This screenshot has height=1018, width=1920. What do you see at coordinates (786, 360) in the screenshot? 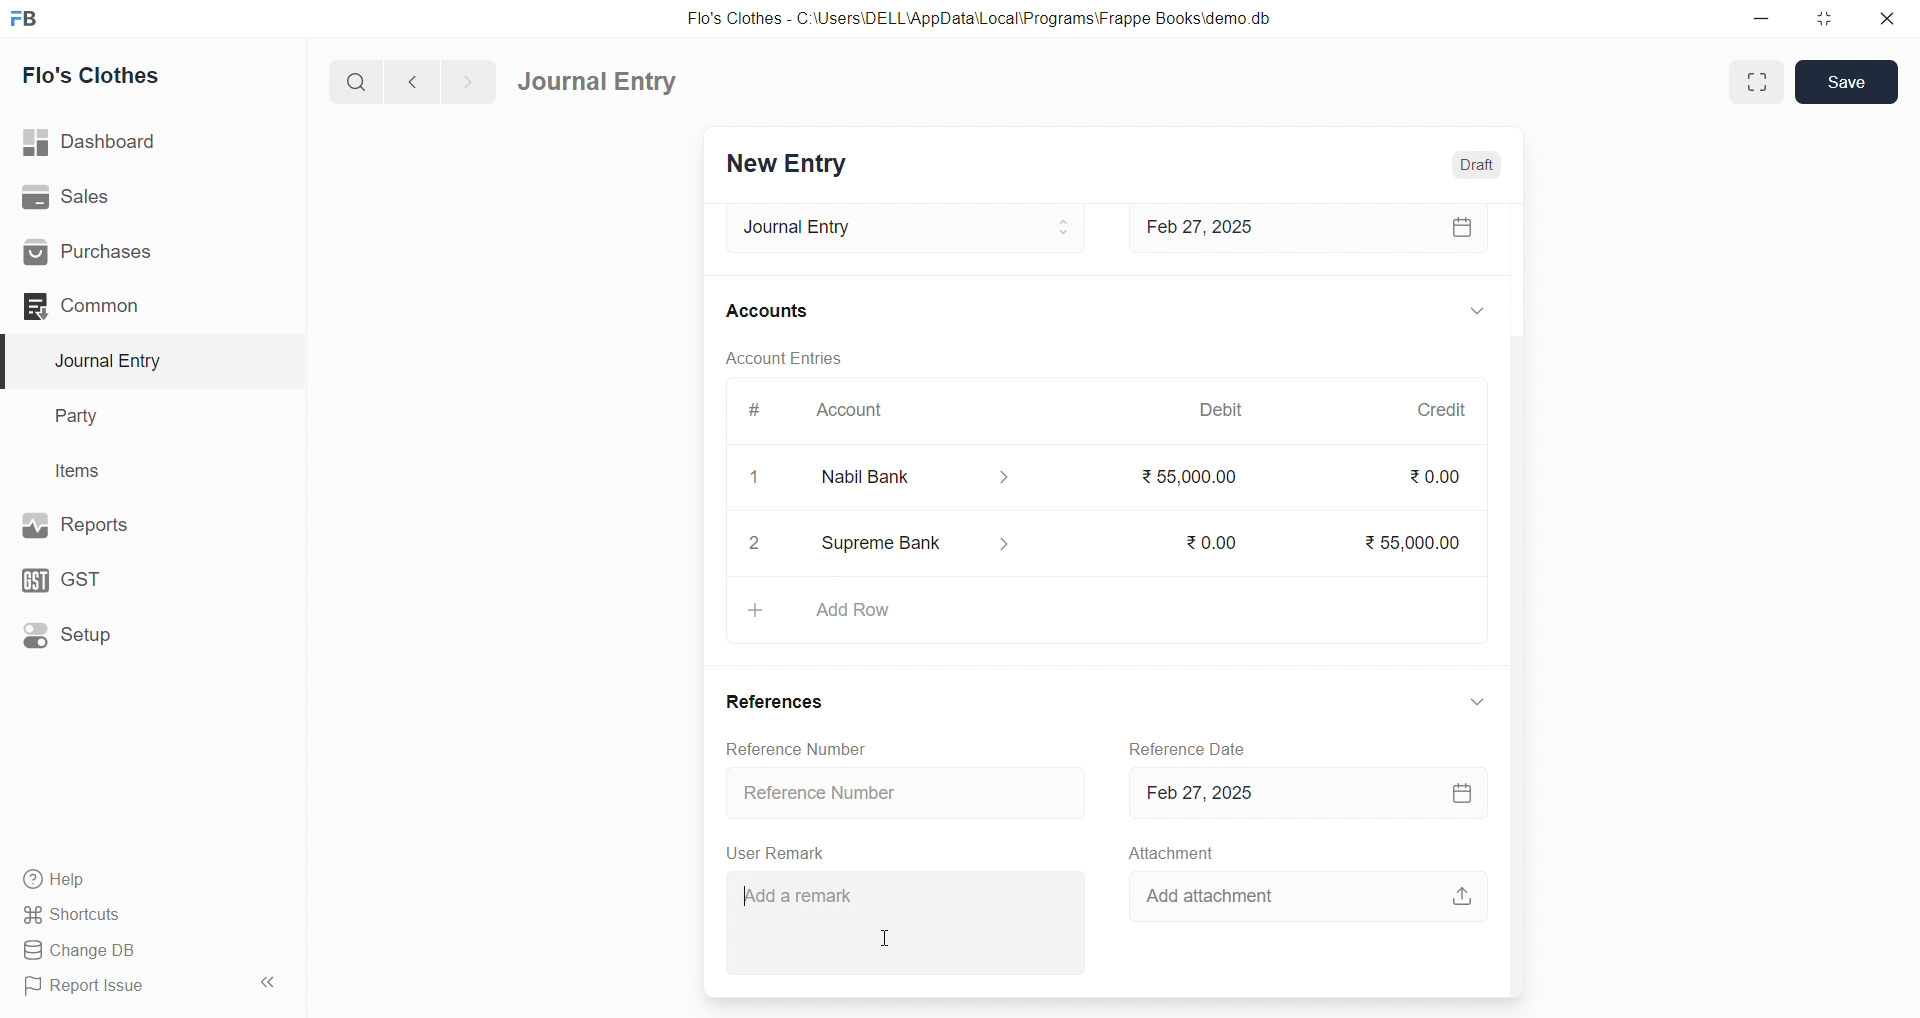
I see `Account Entries` at bounding box center [786, 360].